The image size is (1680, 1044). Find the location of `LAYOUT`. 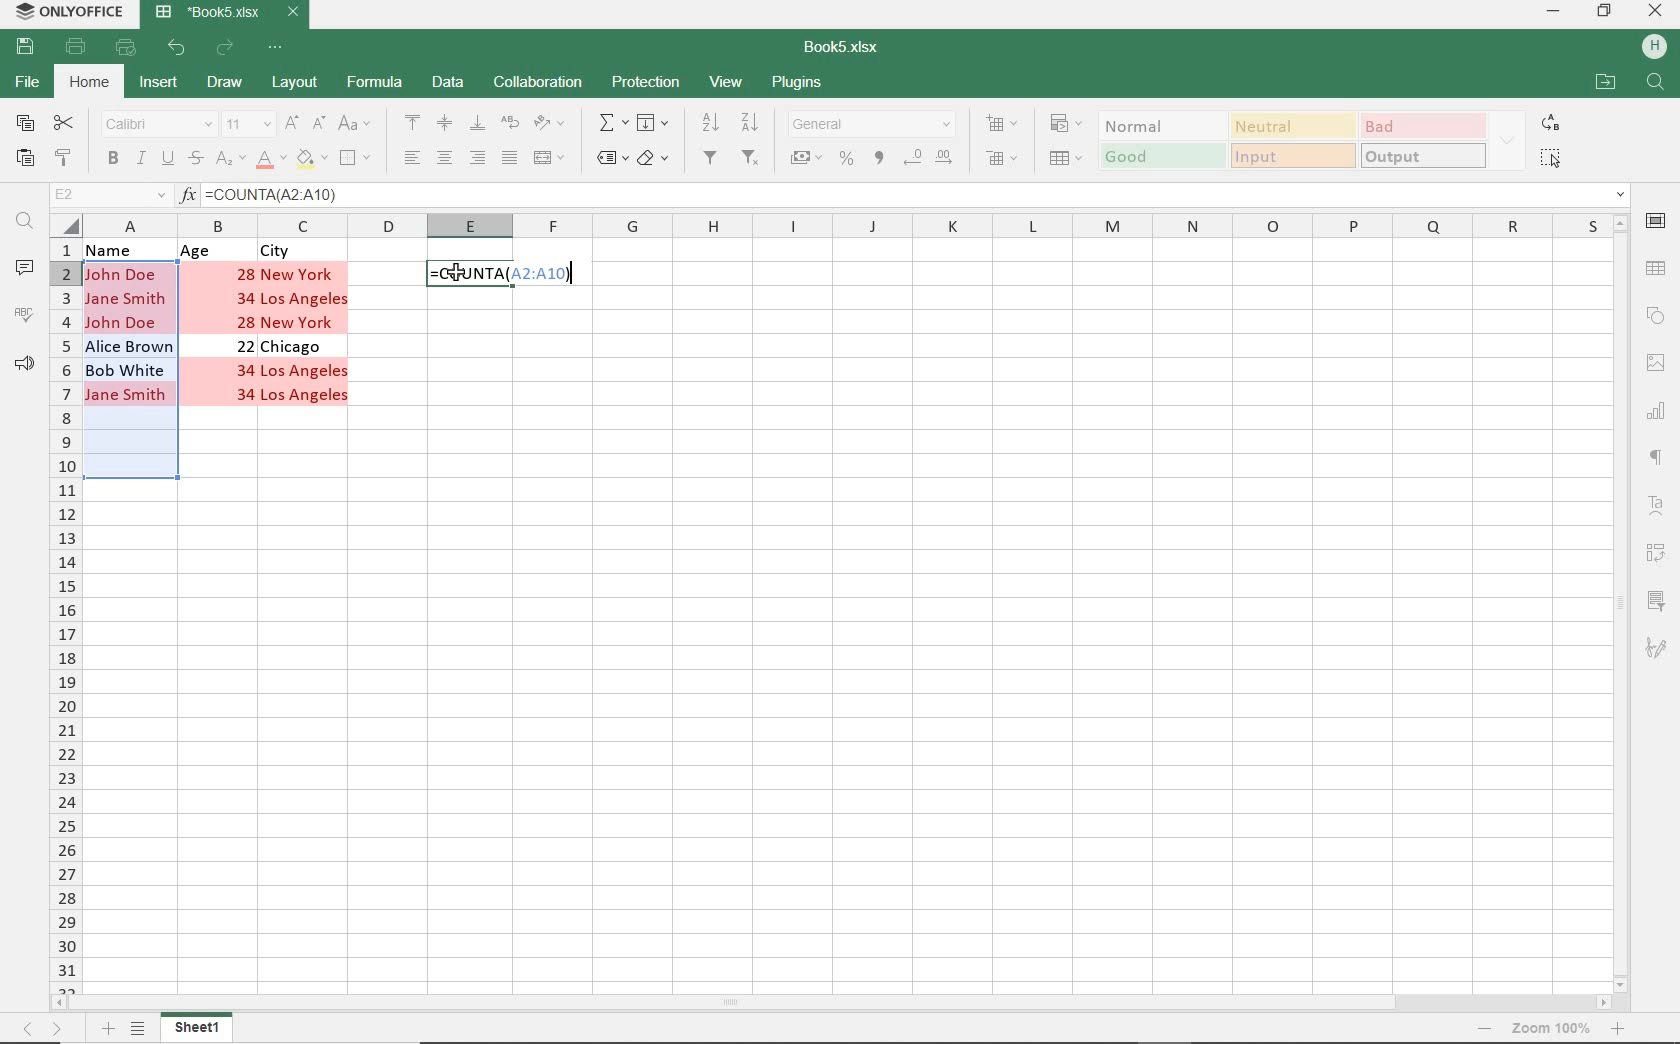

LAYOUT is located at coordinates (295, 84).